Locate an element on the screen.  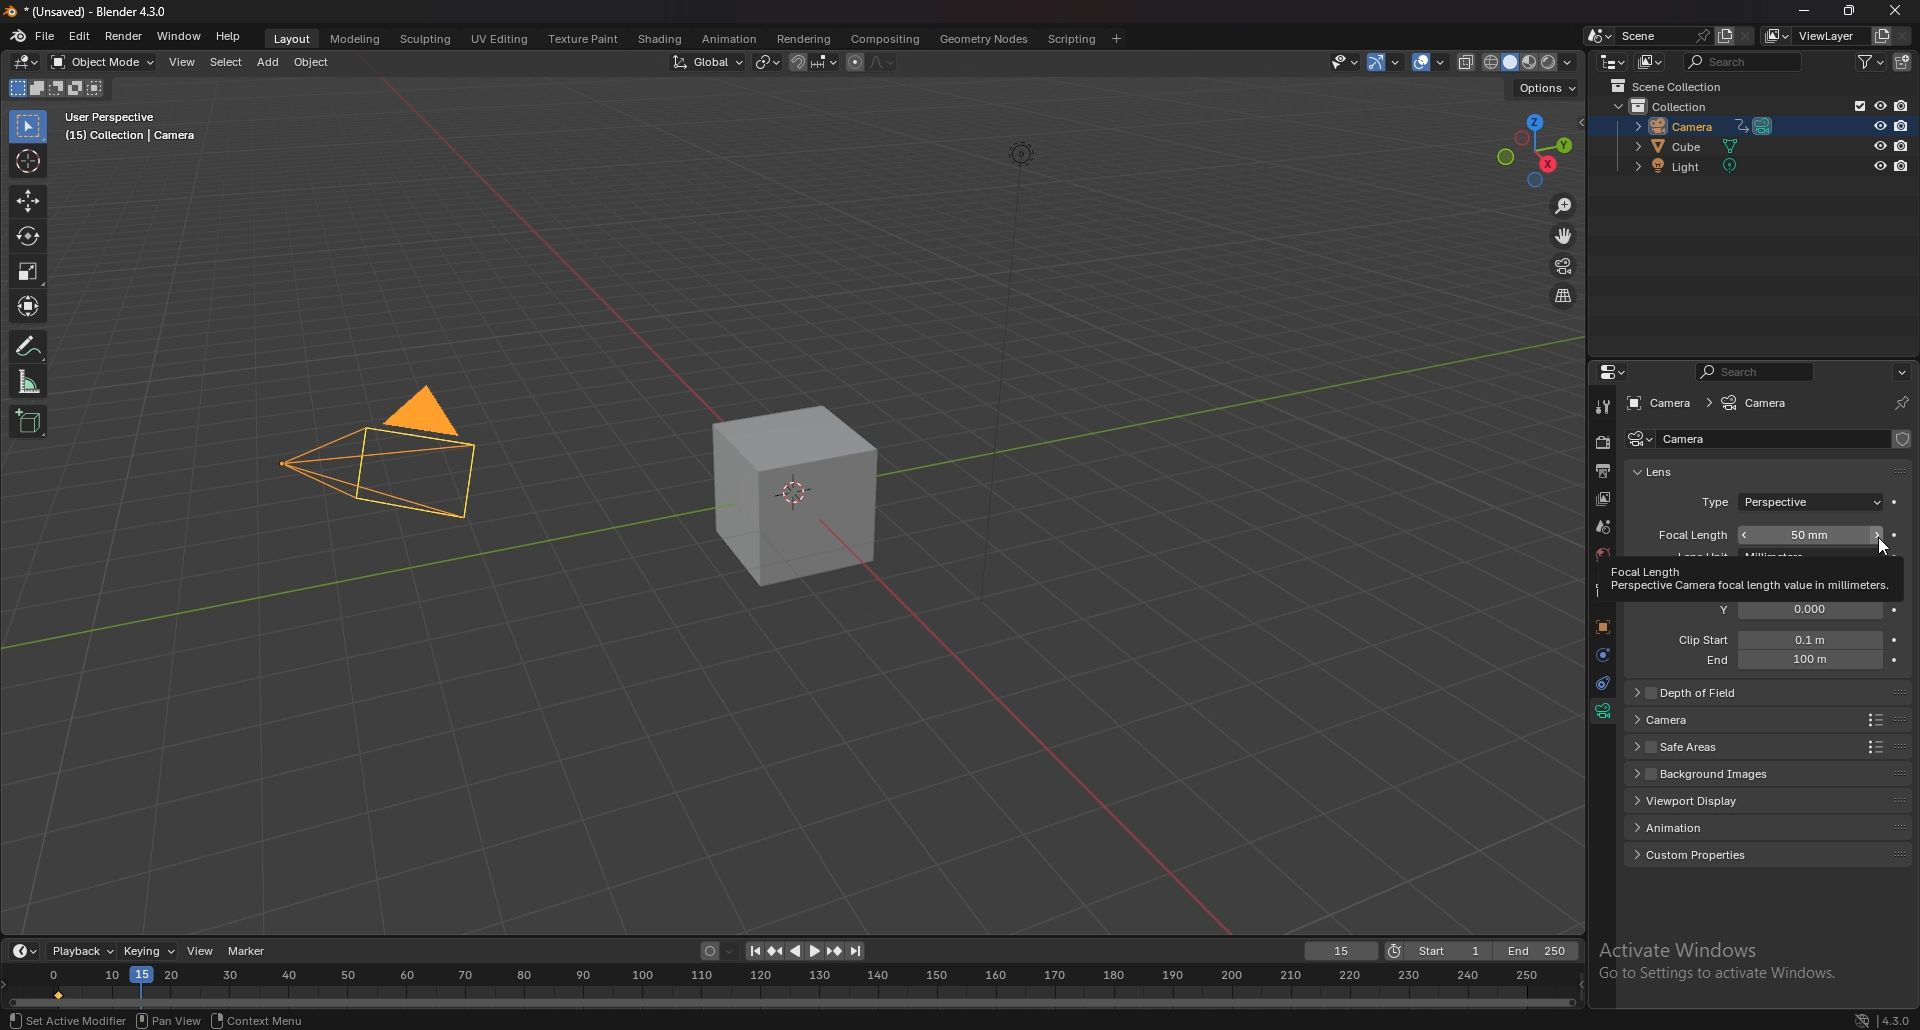
toggle xray is located at coordinates (1467, 62).